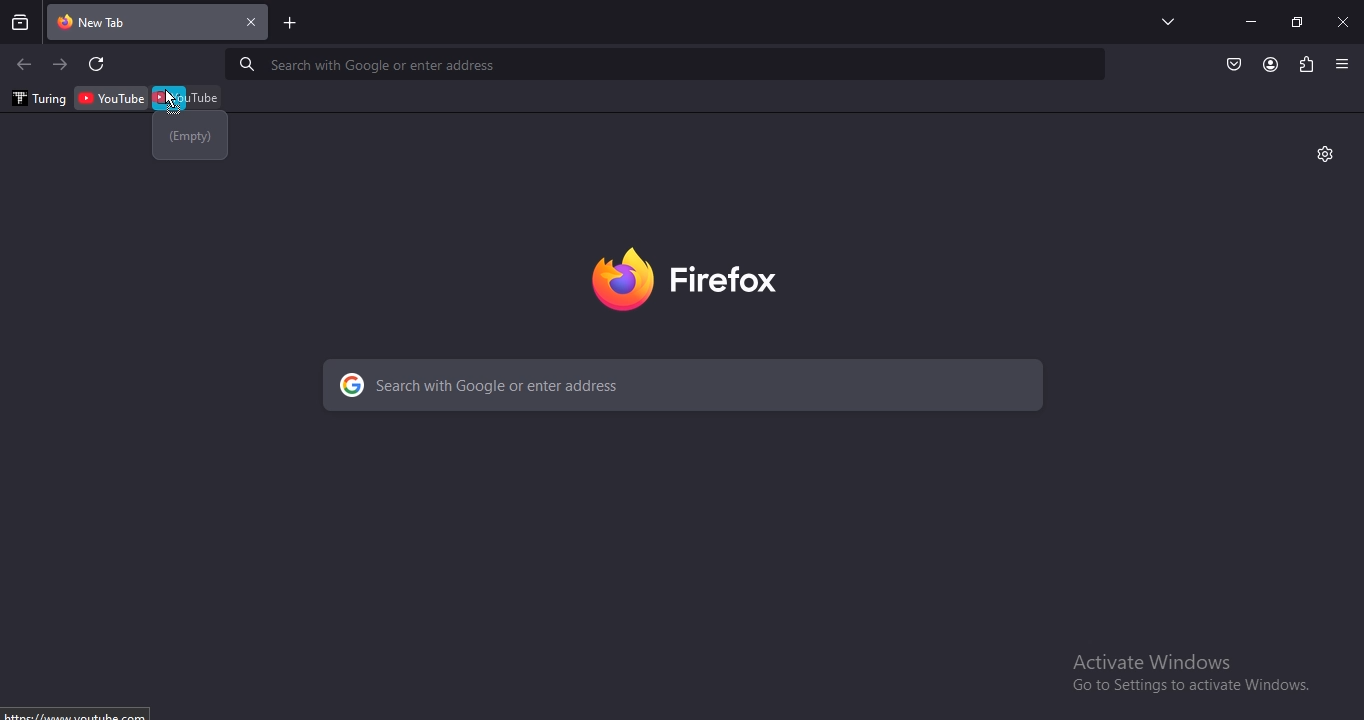 Image resolution: width=1364 pixels, height=720 pixels. I want to click on search all recent and current tabs, so click(22, 24).